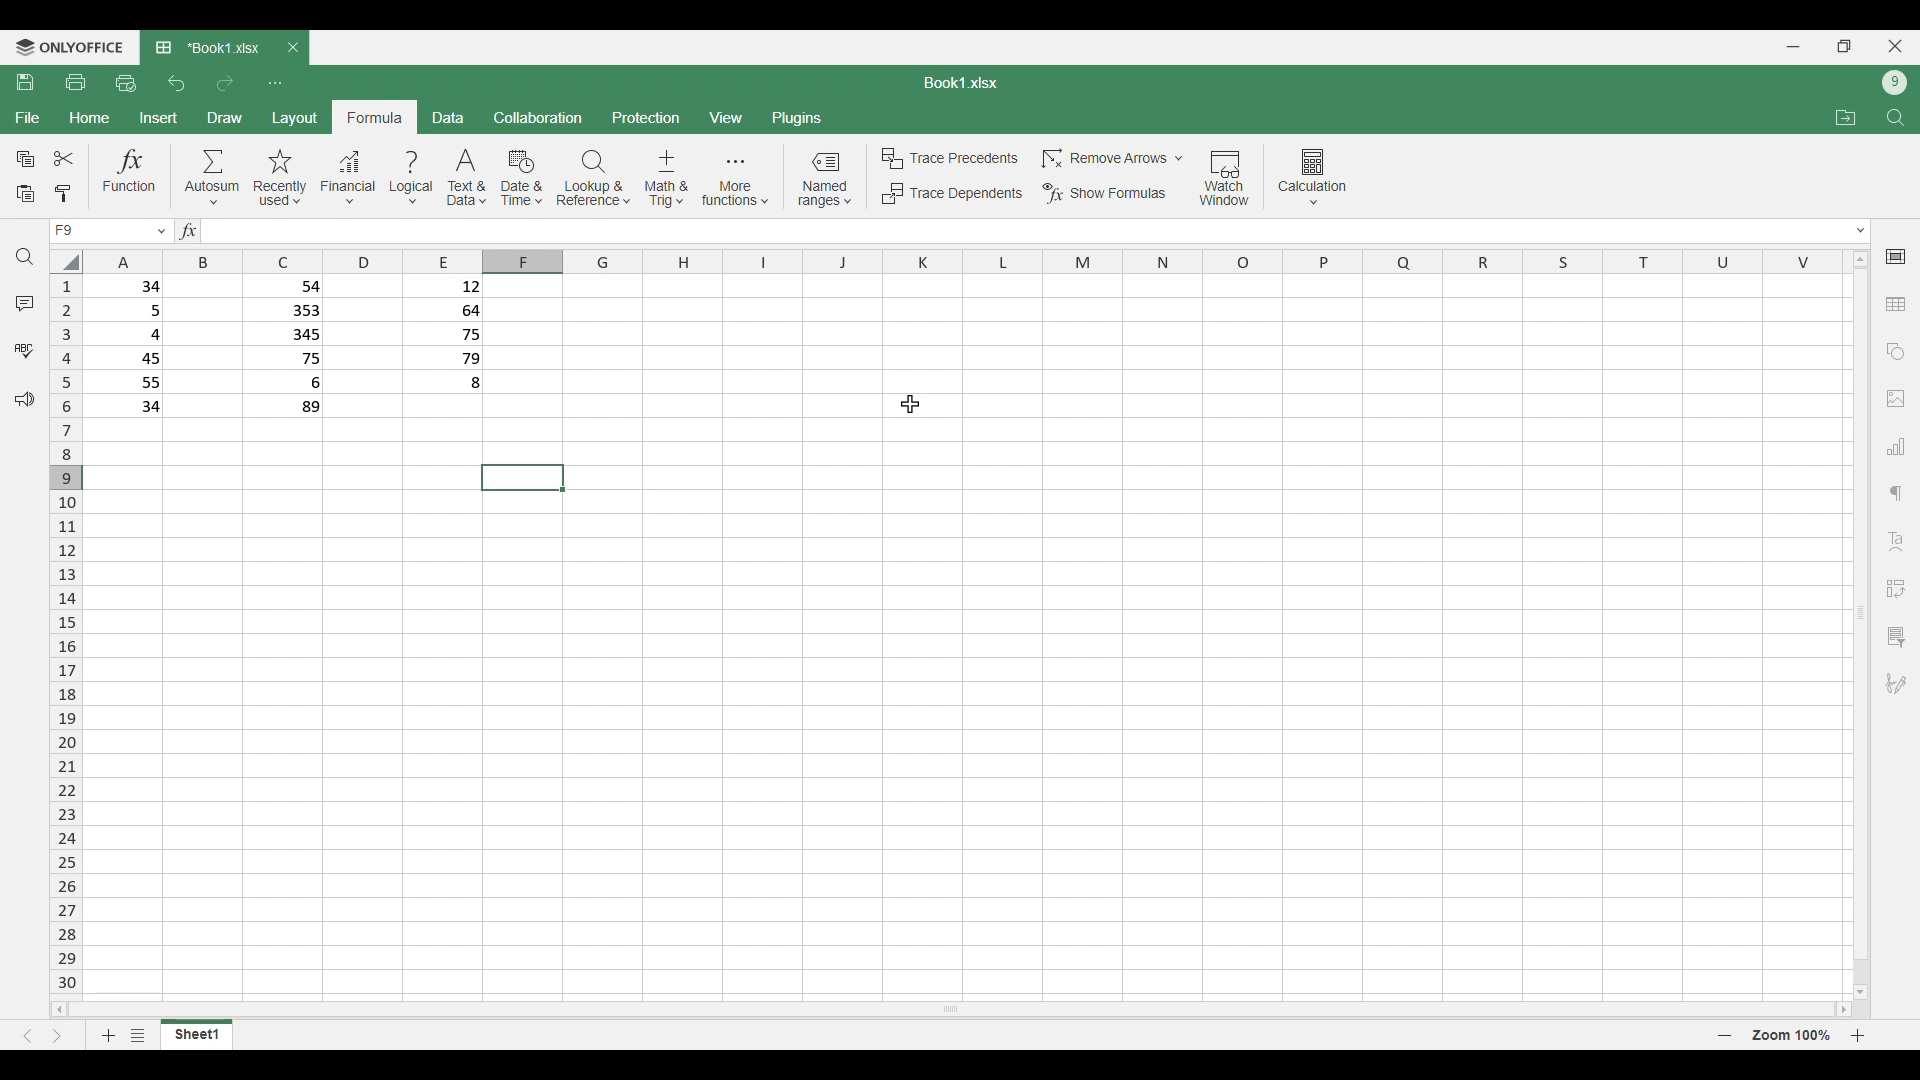  Describe the element at coordinates (444, 337) in the screenshot. I see `Filled cells` at that location.